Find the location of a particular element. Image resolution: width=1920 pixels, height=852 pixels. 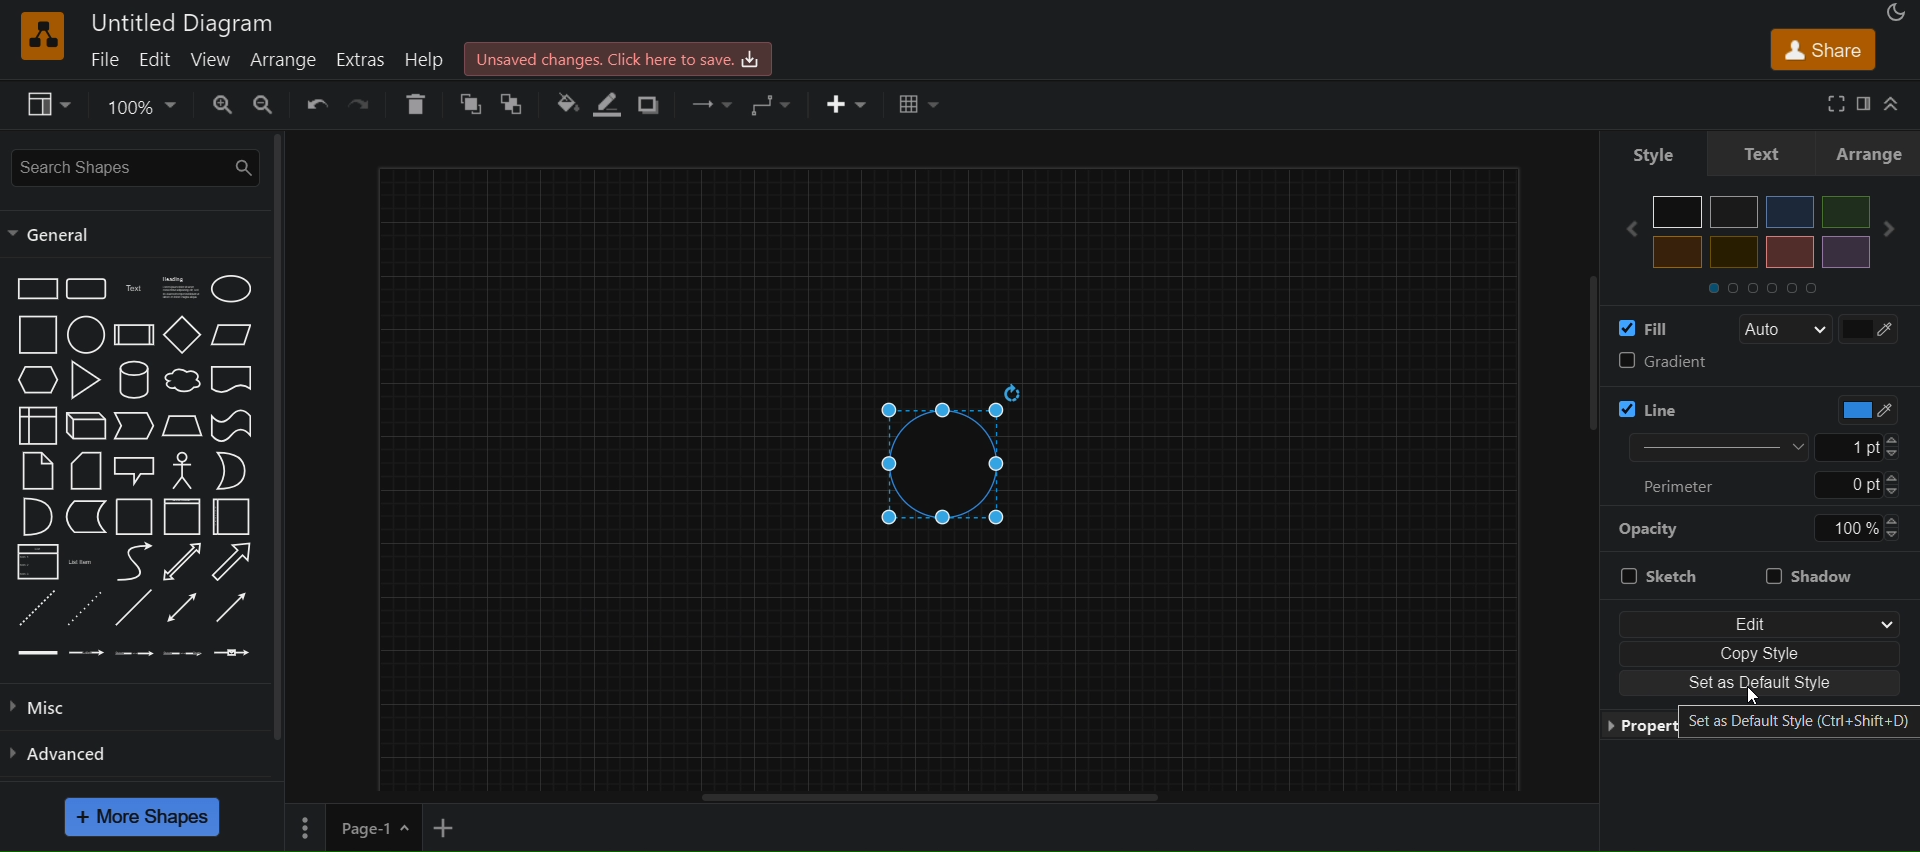

title is located at coordinates (184, 22).